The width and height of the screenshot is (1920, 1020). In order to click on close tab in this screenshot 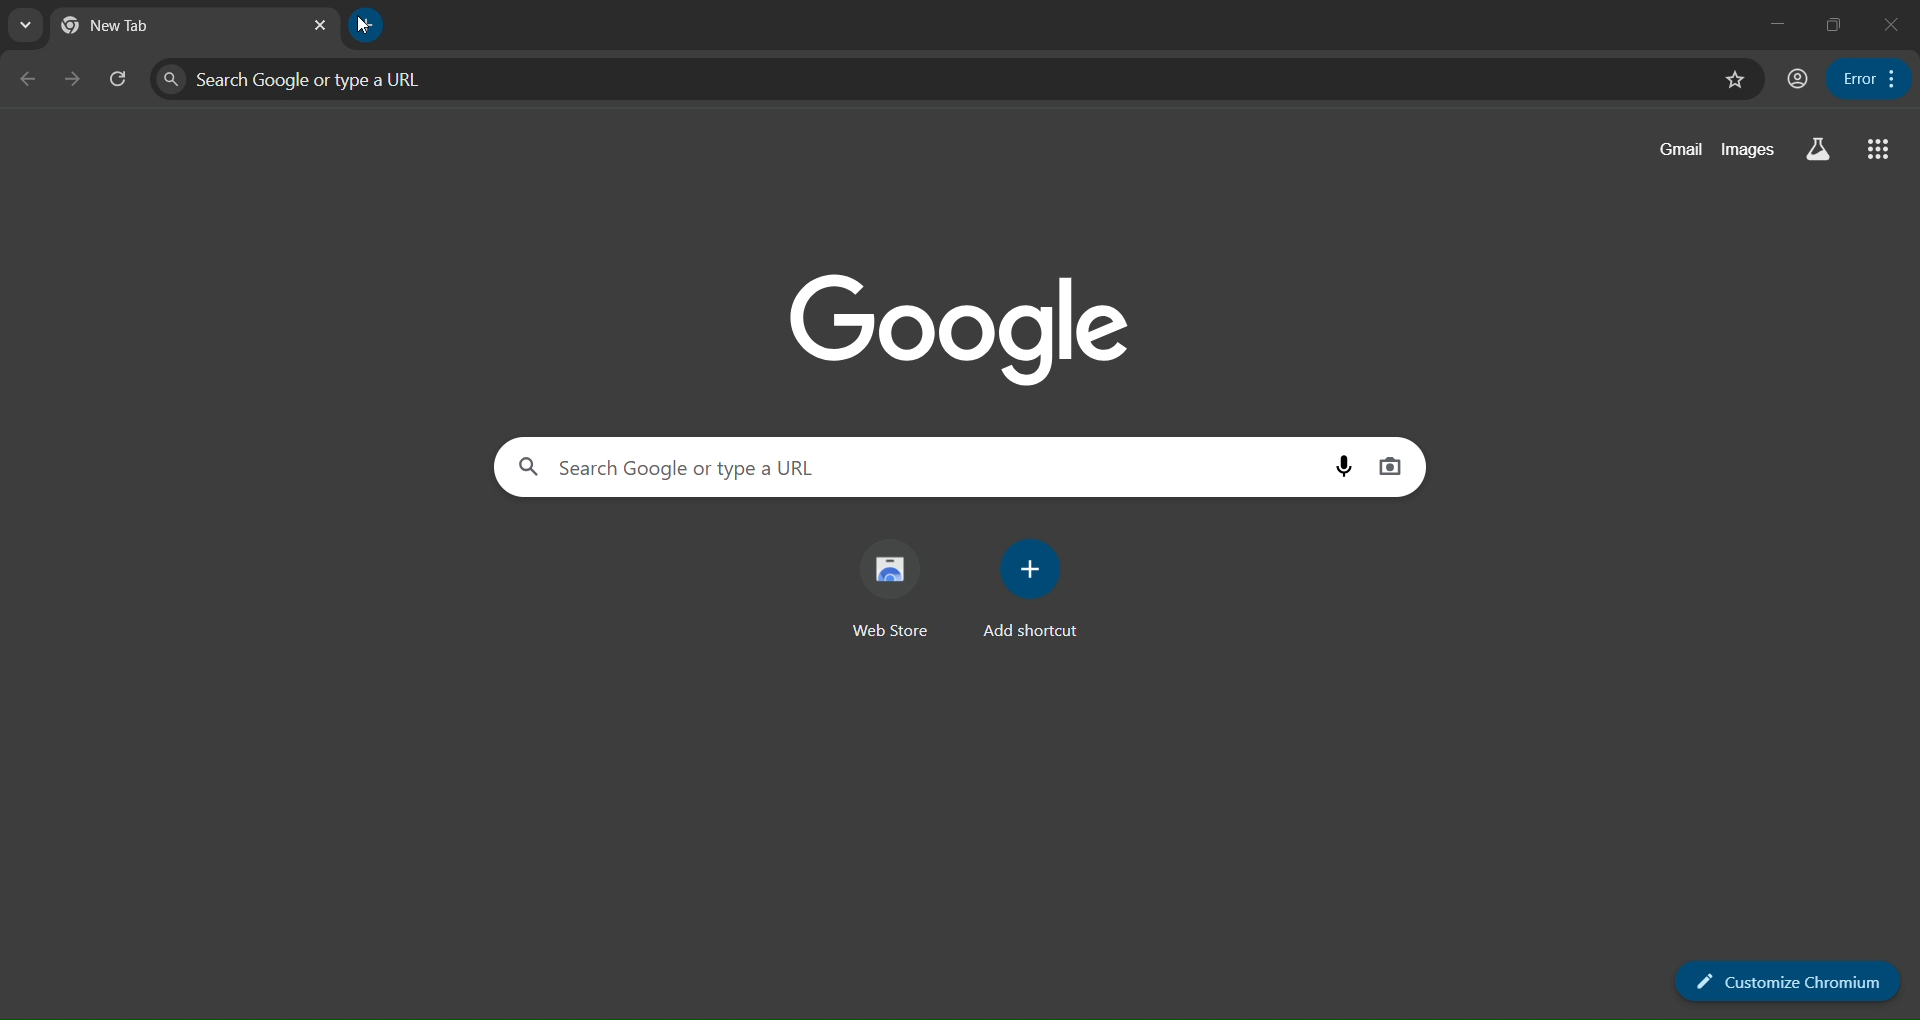, I will do `click(313, 26)`.